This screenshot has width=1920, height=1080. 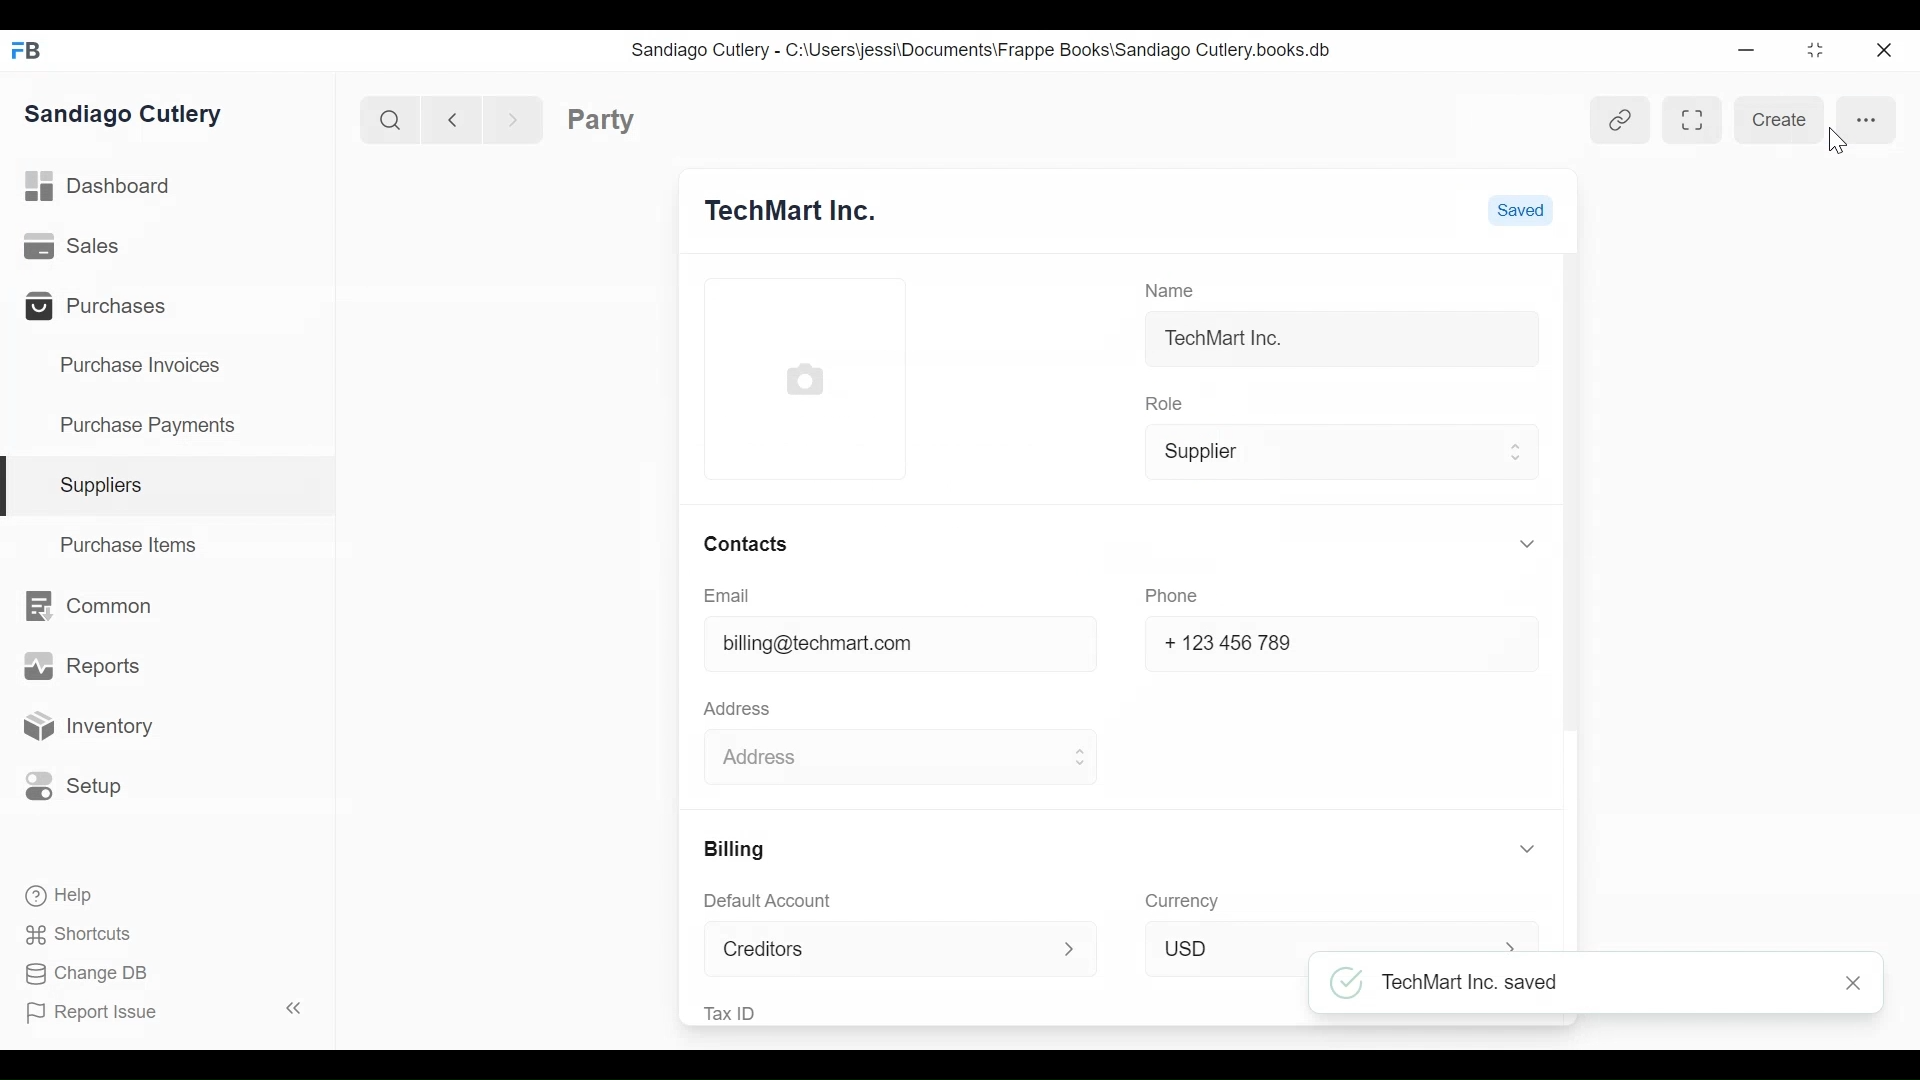 What do you see at coordinates (95, 972) in the screenshot?
I see `Change DB` at bounding box center [95, 972].